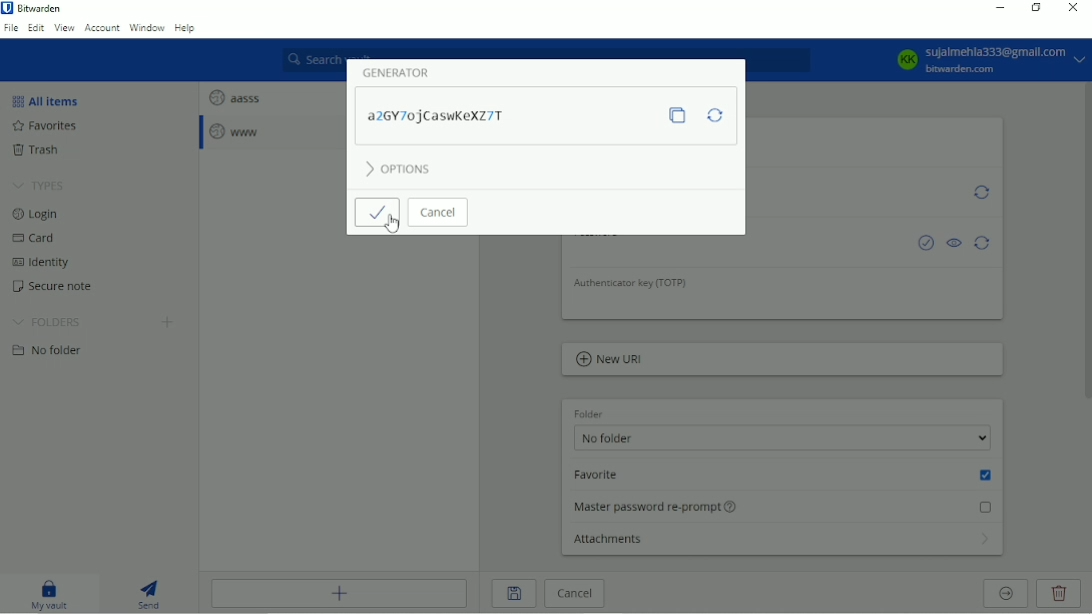 Image resolution: width=1092 pixels, height=614 pixels. I want to click on Generator, so click(395, 72).